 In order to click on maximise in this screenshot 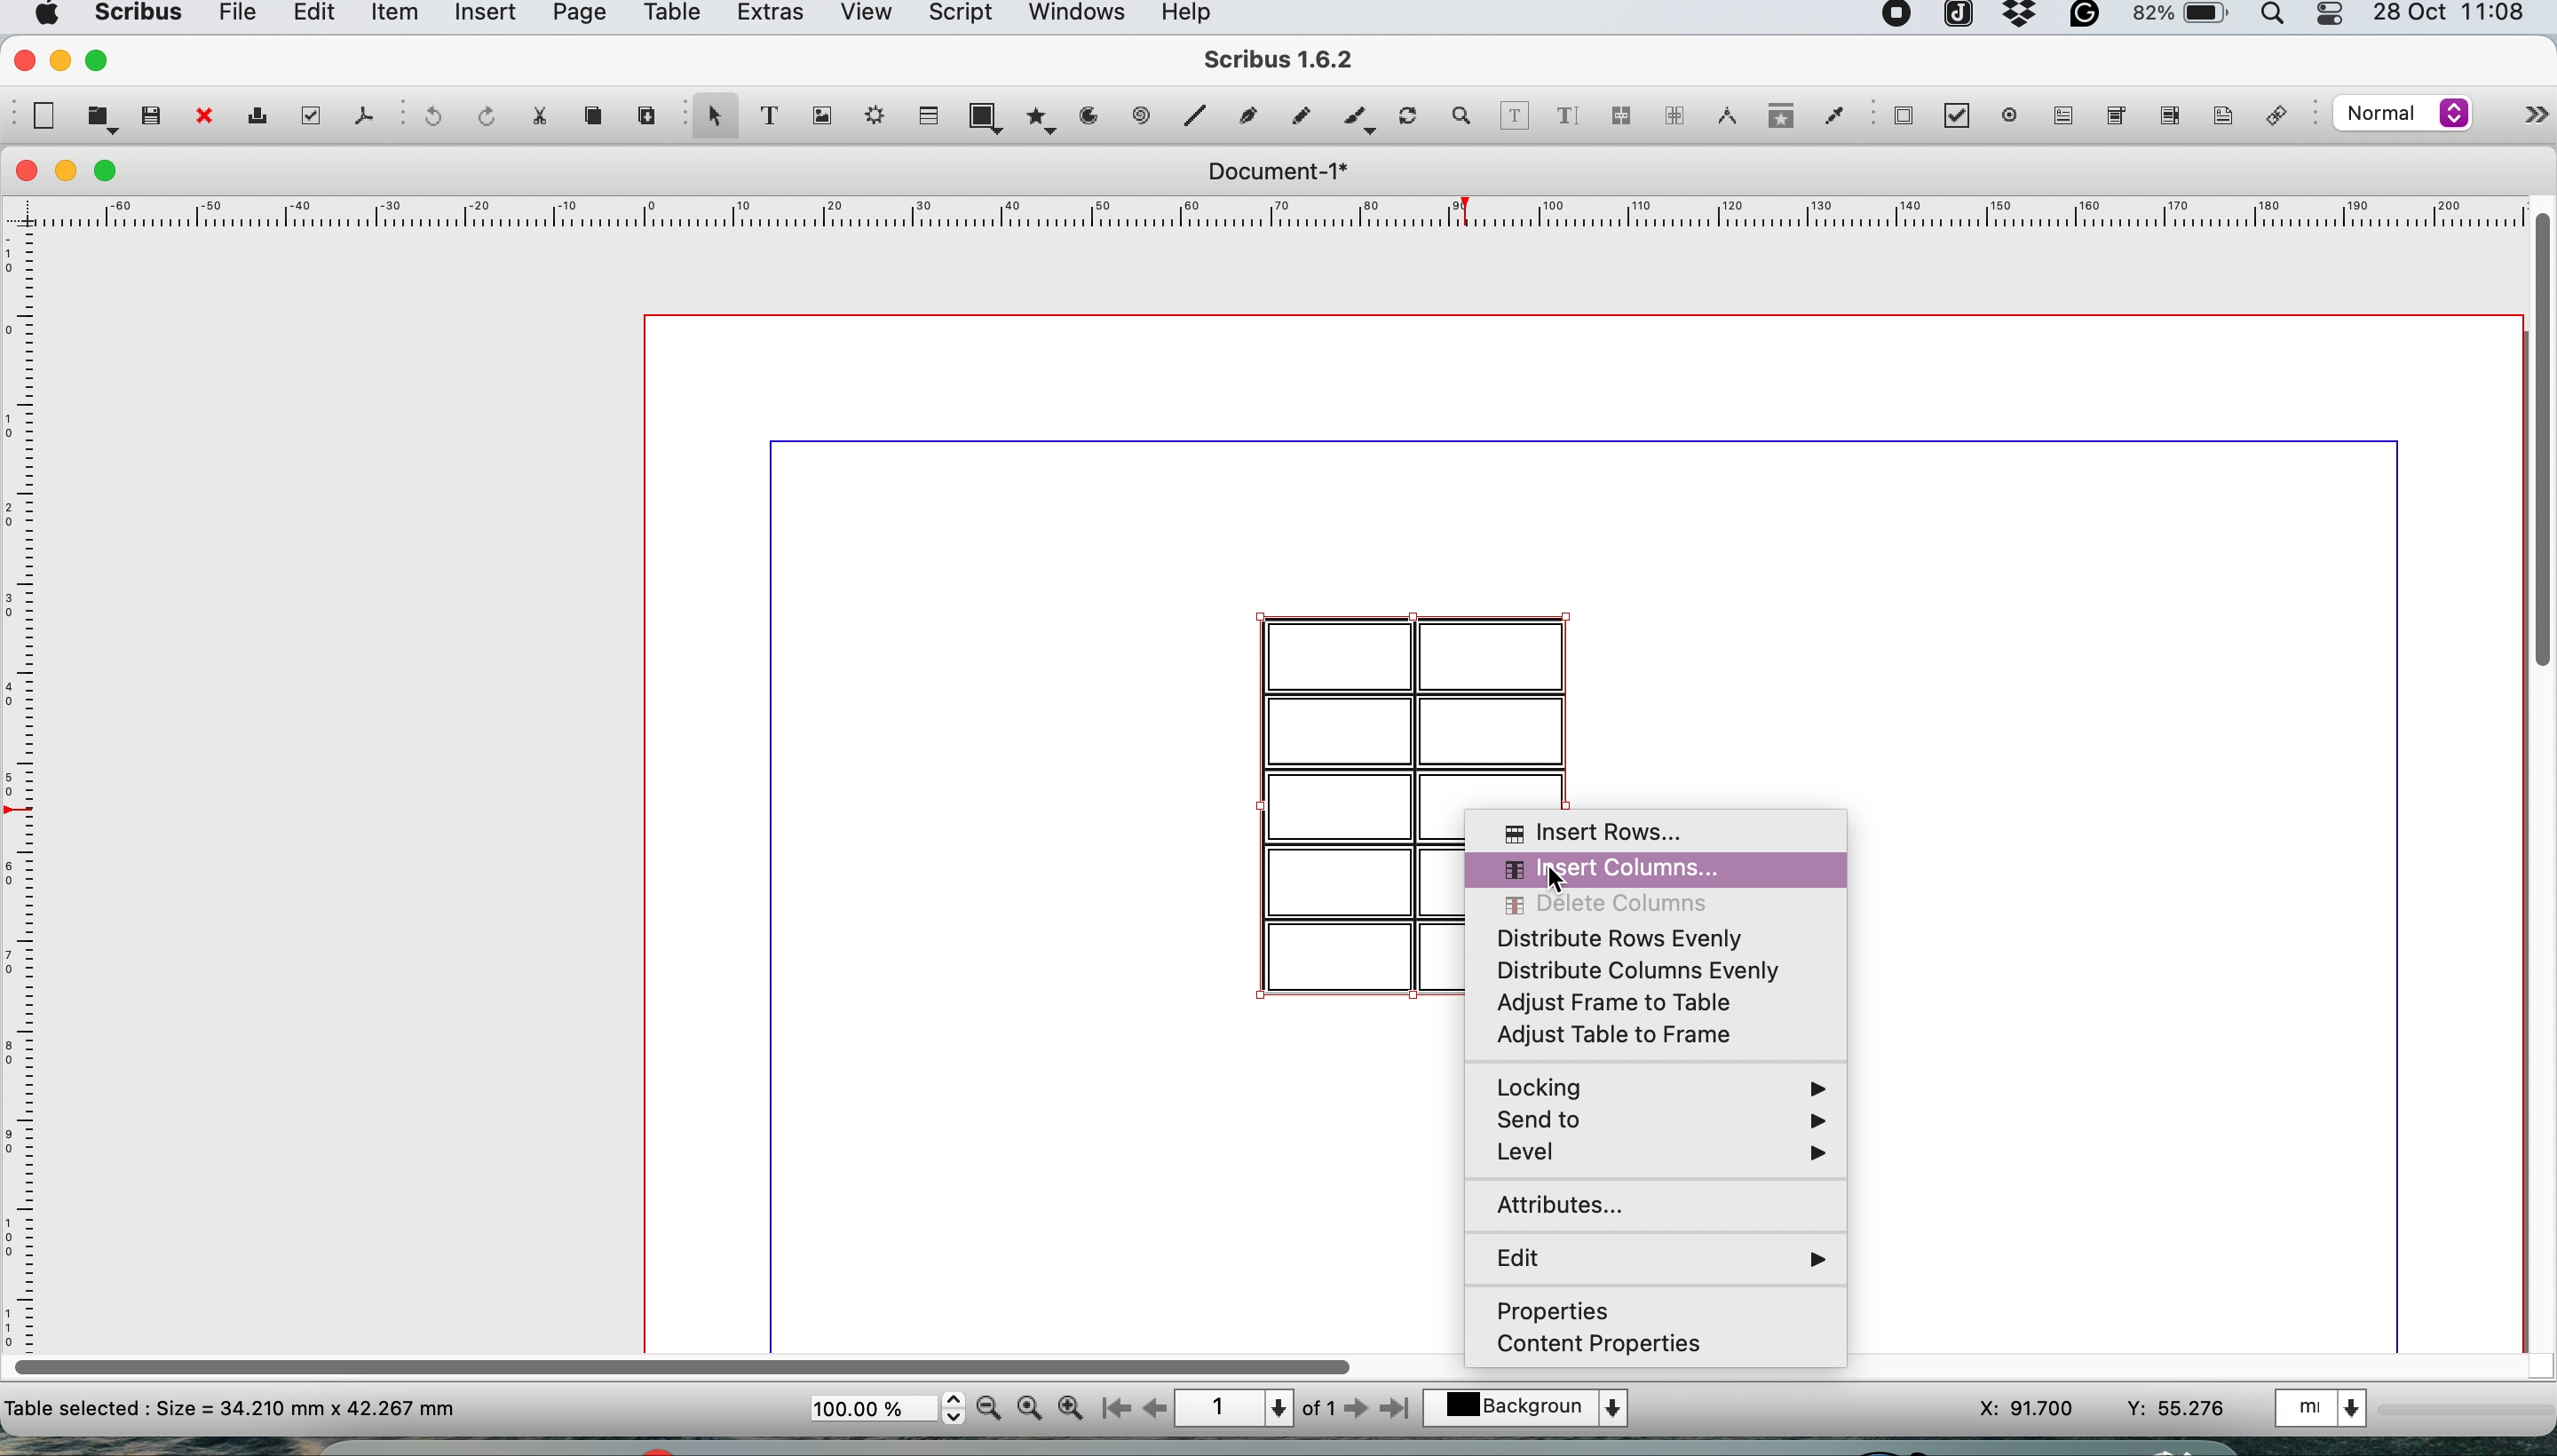, I will do `click(113, 172)`.